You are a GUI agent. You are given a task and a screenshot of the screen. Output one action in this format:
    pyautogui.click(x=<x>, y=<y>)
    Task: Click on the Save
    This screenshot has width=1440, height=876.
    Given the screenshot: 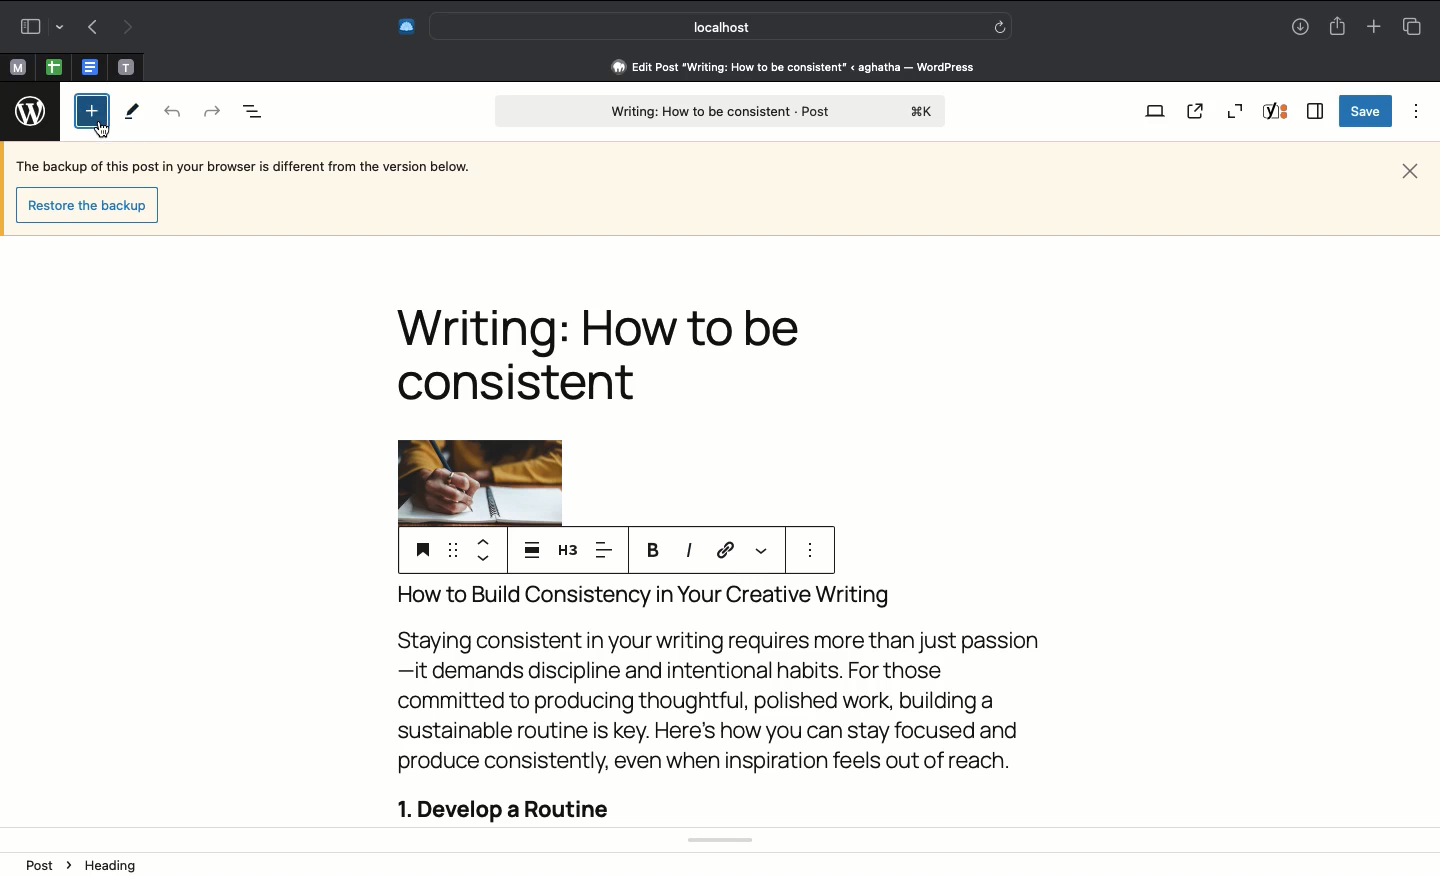 What is the action you would take?
    pyautogui.click(x=423, y=549)
    